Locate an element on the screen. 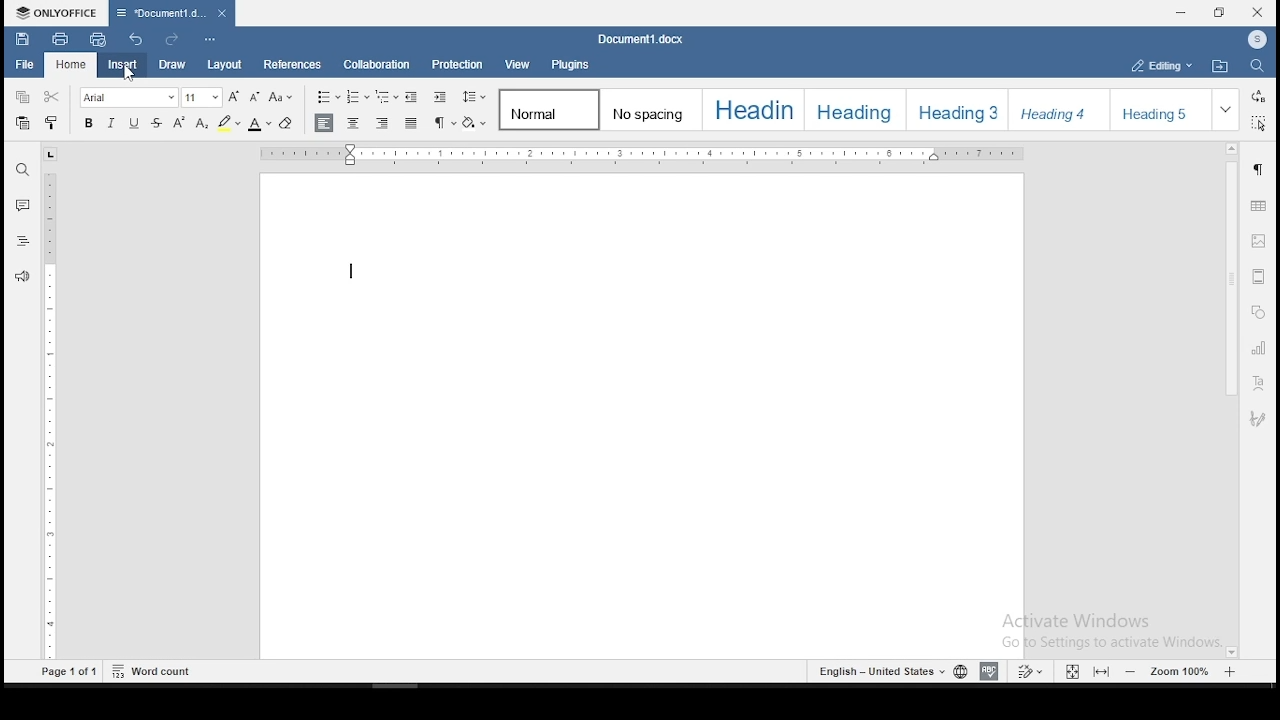  decrease font size is located at coordinates (255, 98).